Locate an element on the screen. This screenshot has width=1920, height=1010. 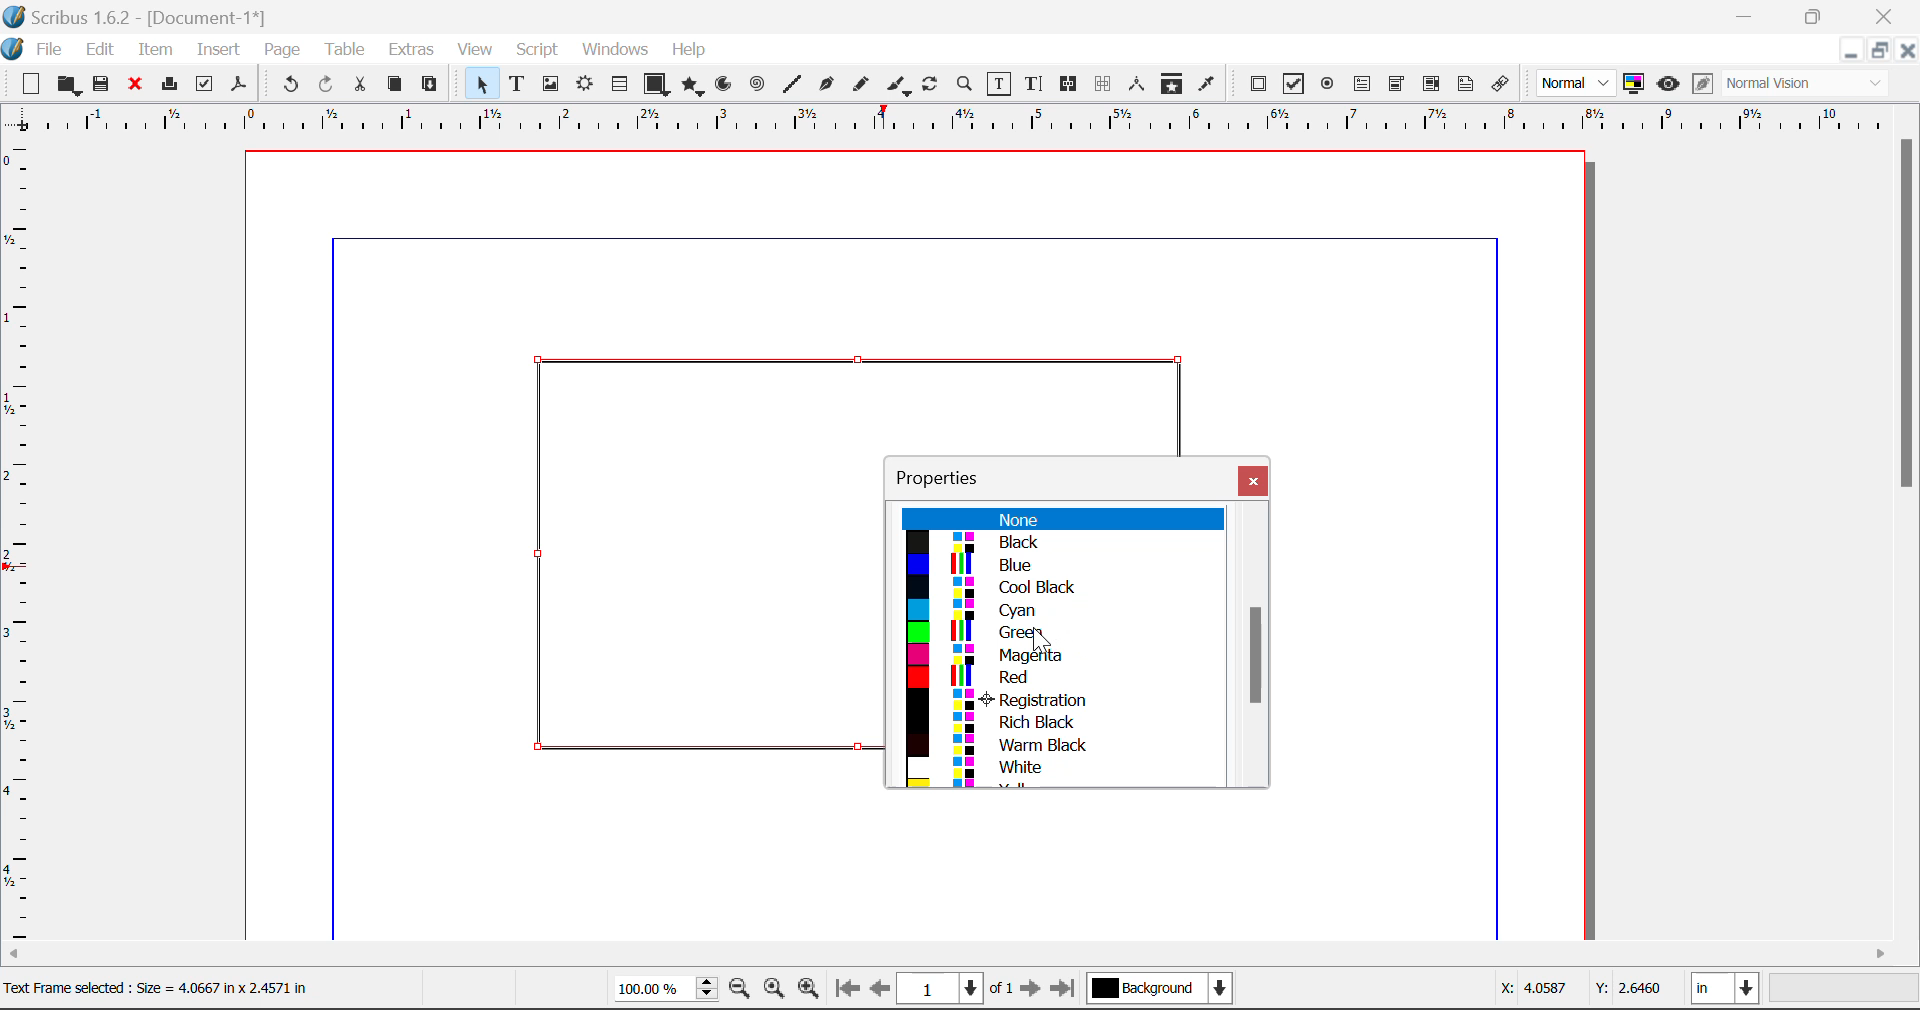
Rotate is located at coordinates (931, 82).